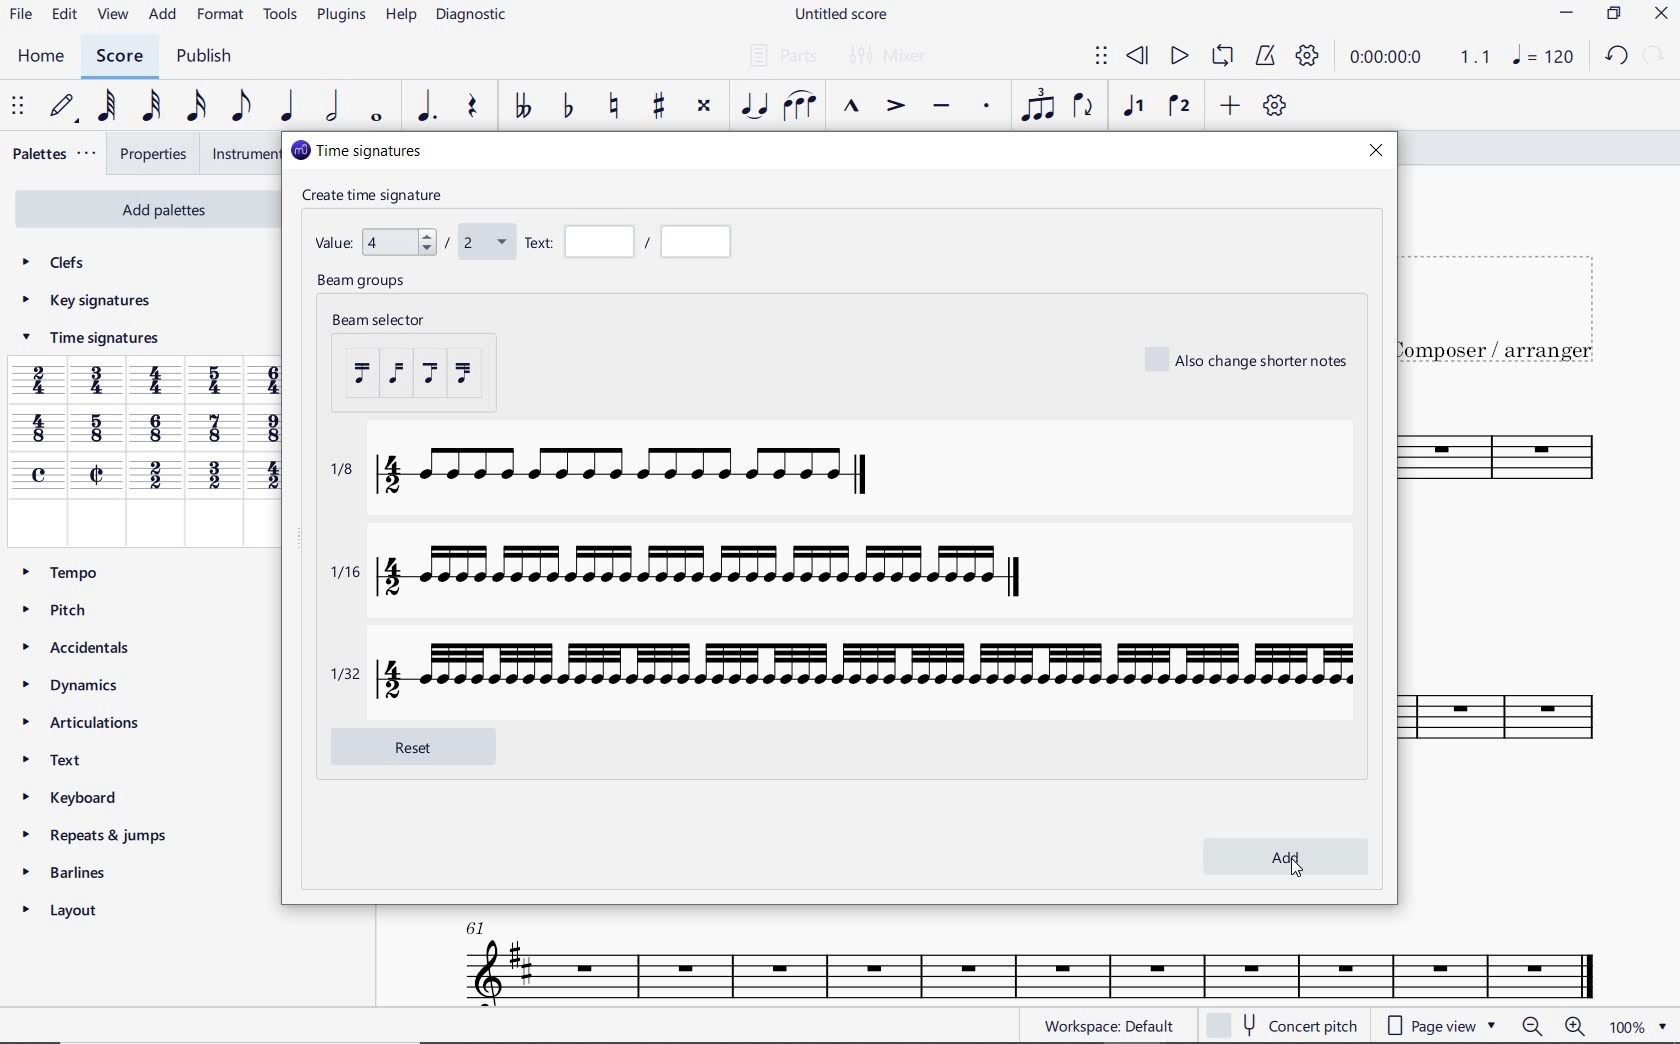 The width and height of the screenshot is (1680, 1044). Describe the element at coordinates (1309, 59) in the screenshot. I see `PLAYBACK SETTINGS` at that location.